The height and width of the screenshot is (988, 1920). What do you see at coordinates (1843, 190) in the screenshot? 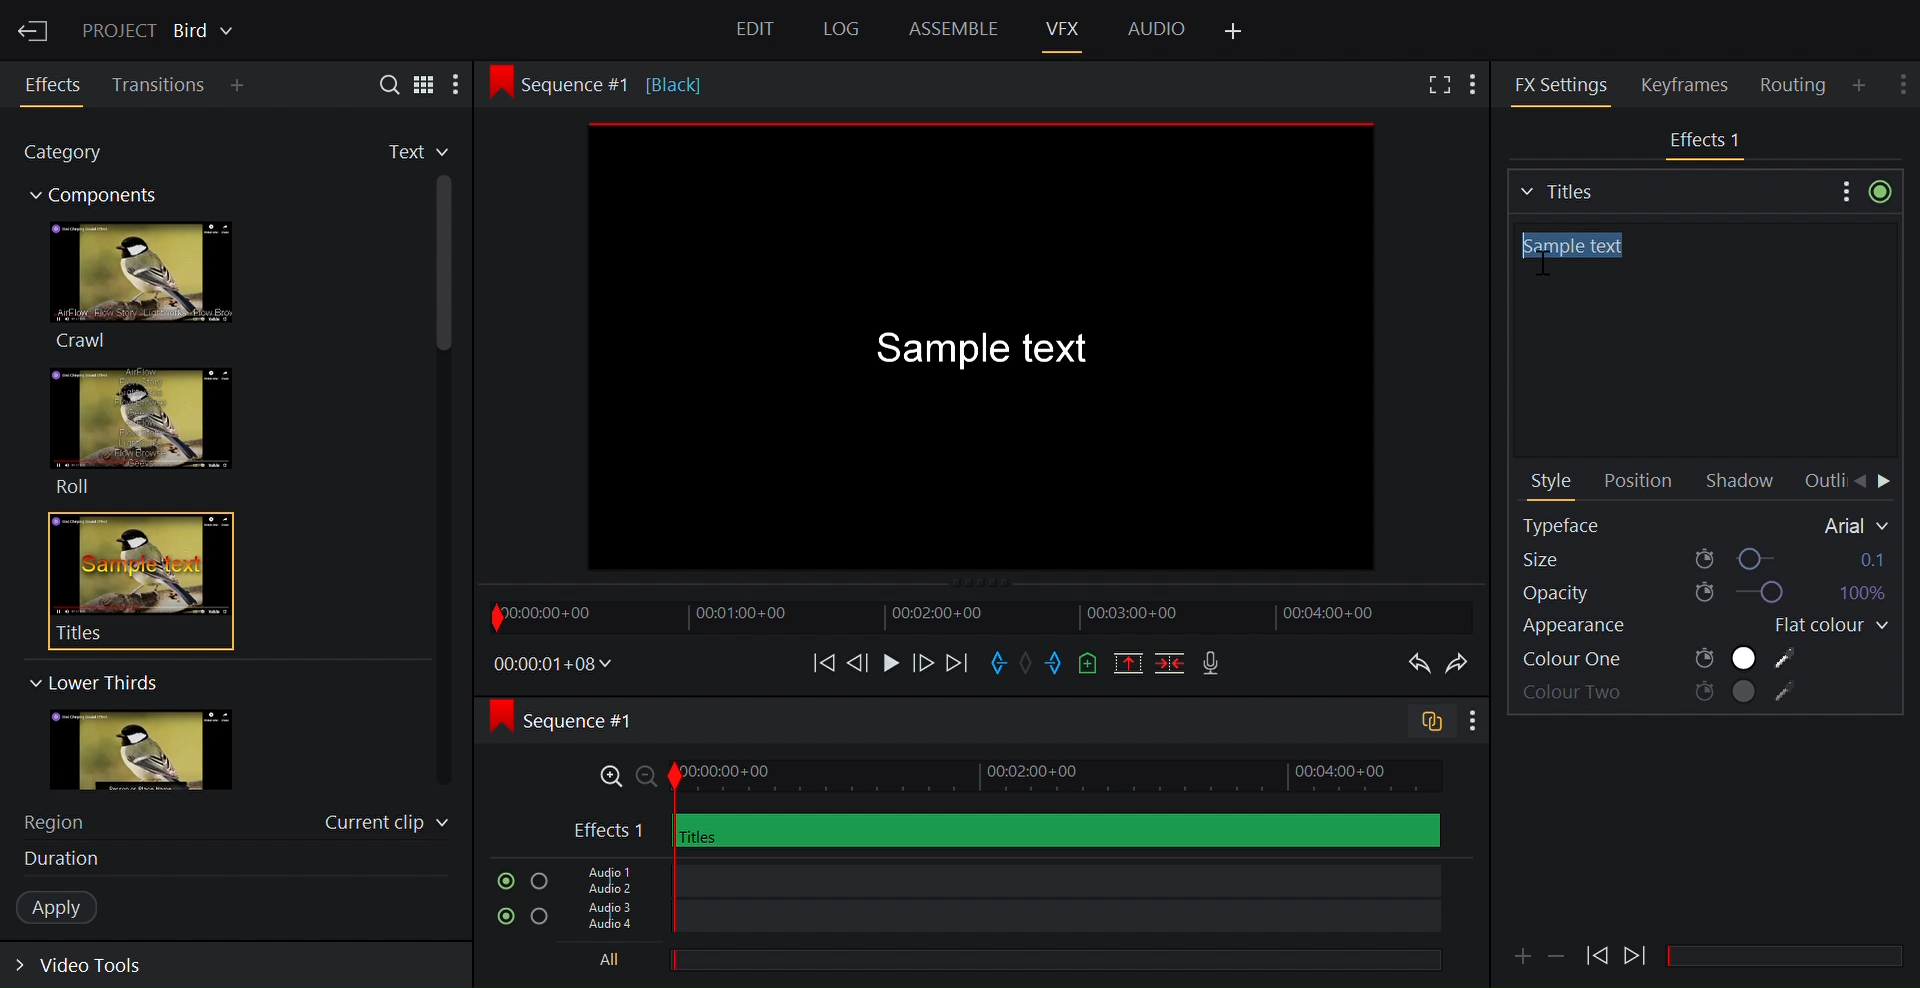
I see `Show settings menu` at bounding box center [1843, 190].